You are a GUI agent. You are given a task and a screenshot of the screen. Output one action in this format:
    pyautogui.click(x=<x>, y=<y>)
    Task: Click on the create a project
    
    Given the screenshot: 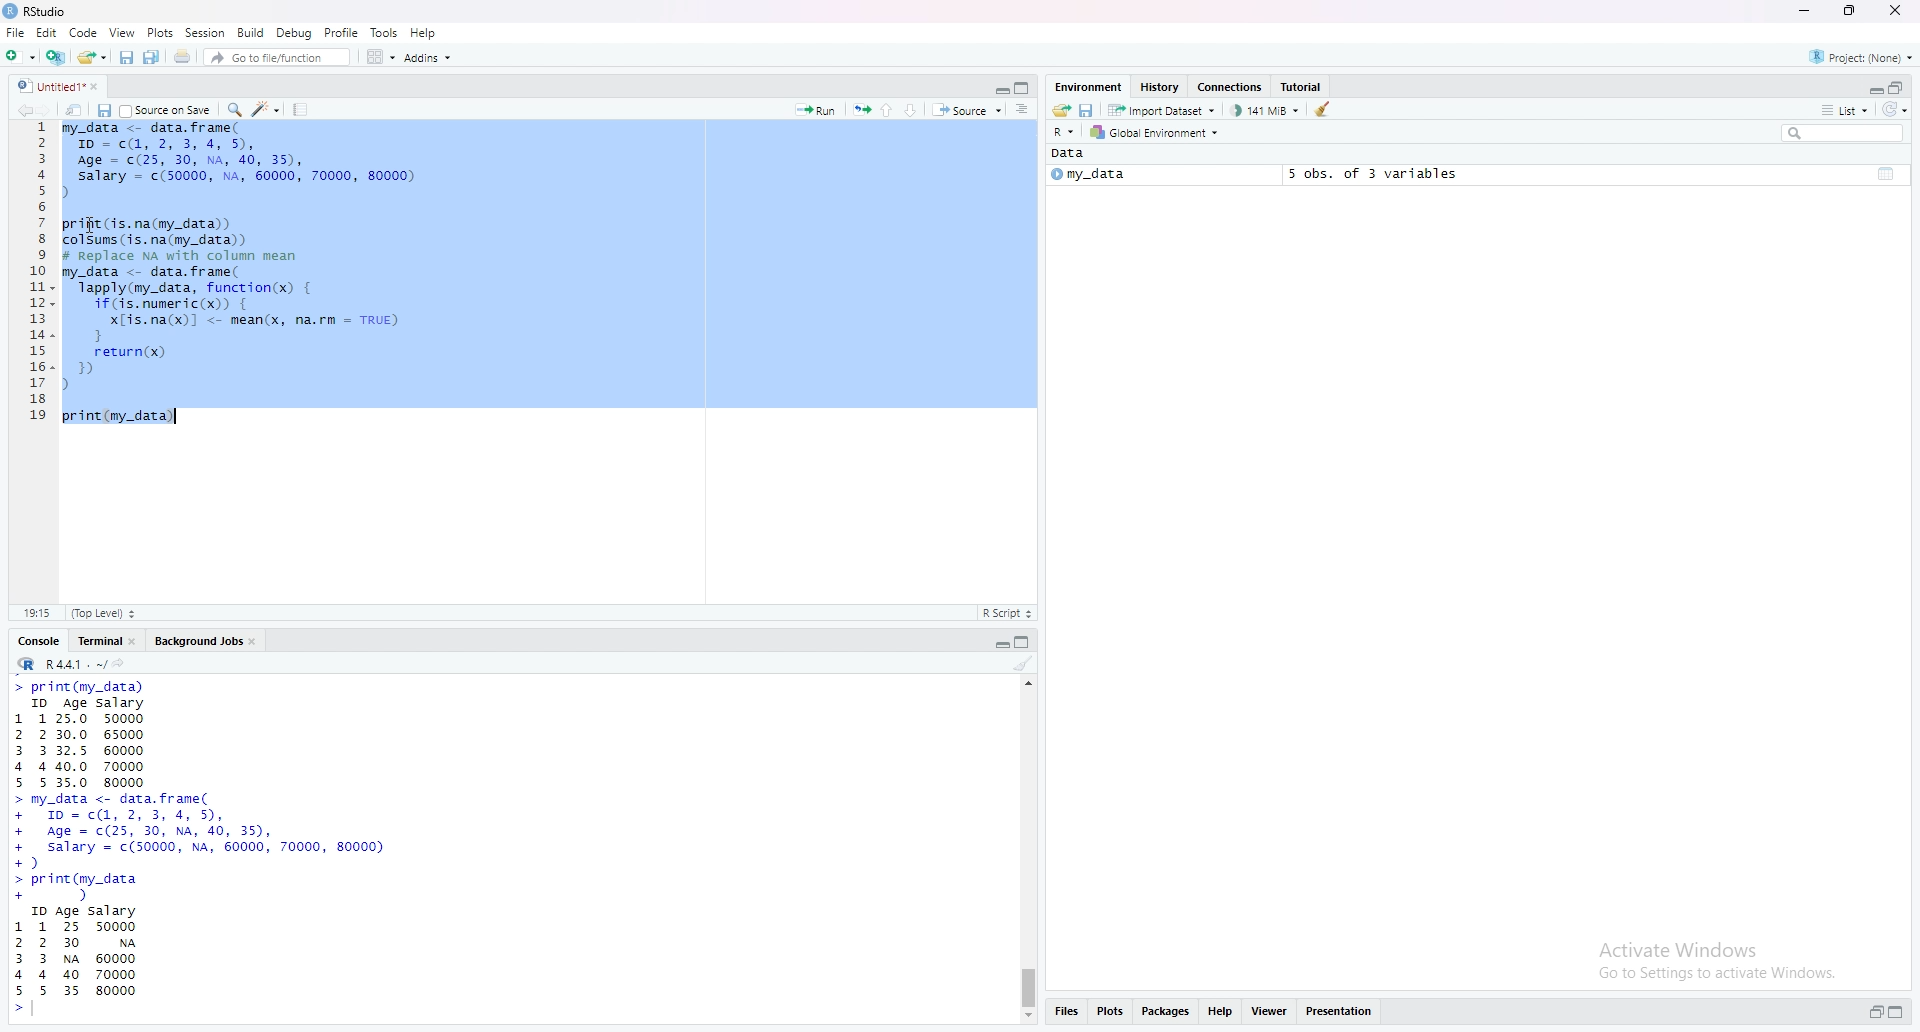 What is the action you would take?
    pyautogui.click(x=57, y=58)
    